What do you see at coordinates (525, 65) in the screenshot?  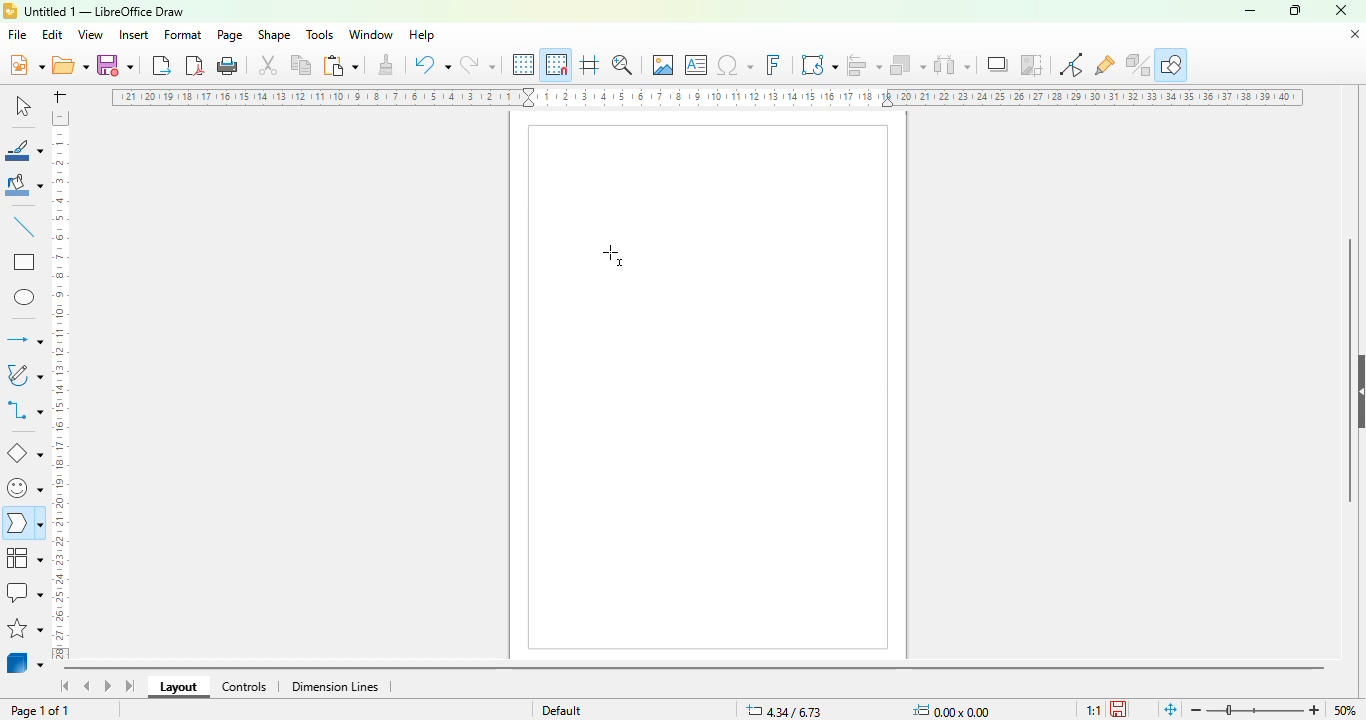 I see `display grid` at bounding box center [525, 65].